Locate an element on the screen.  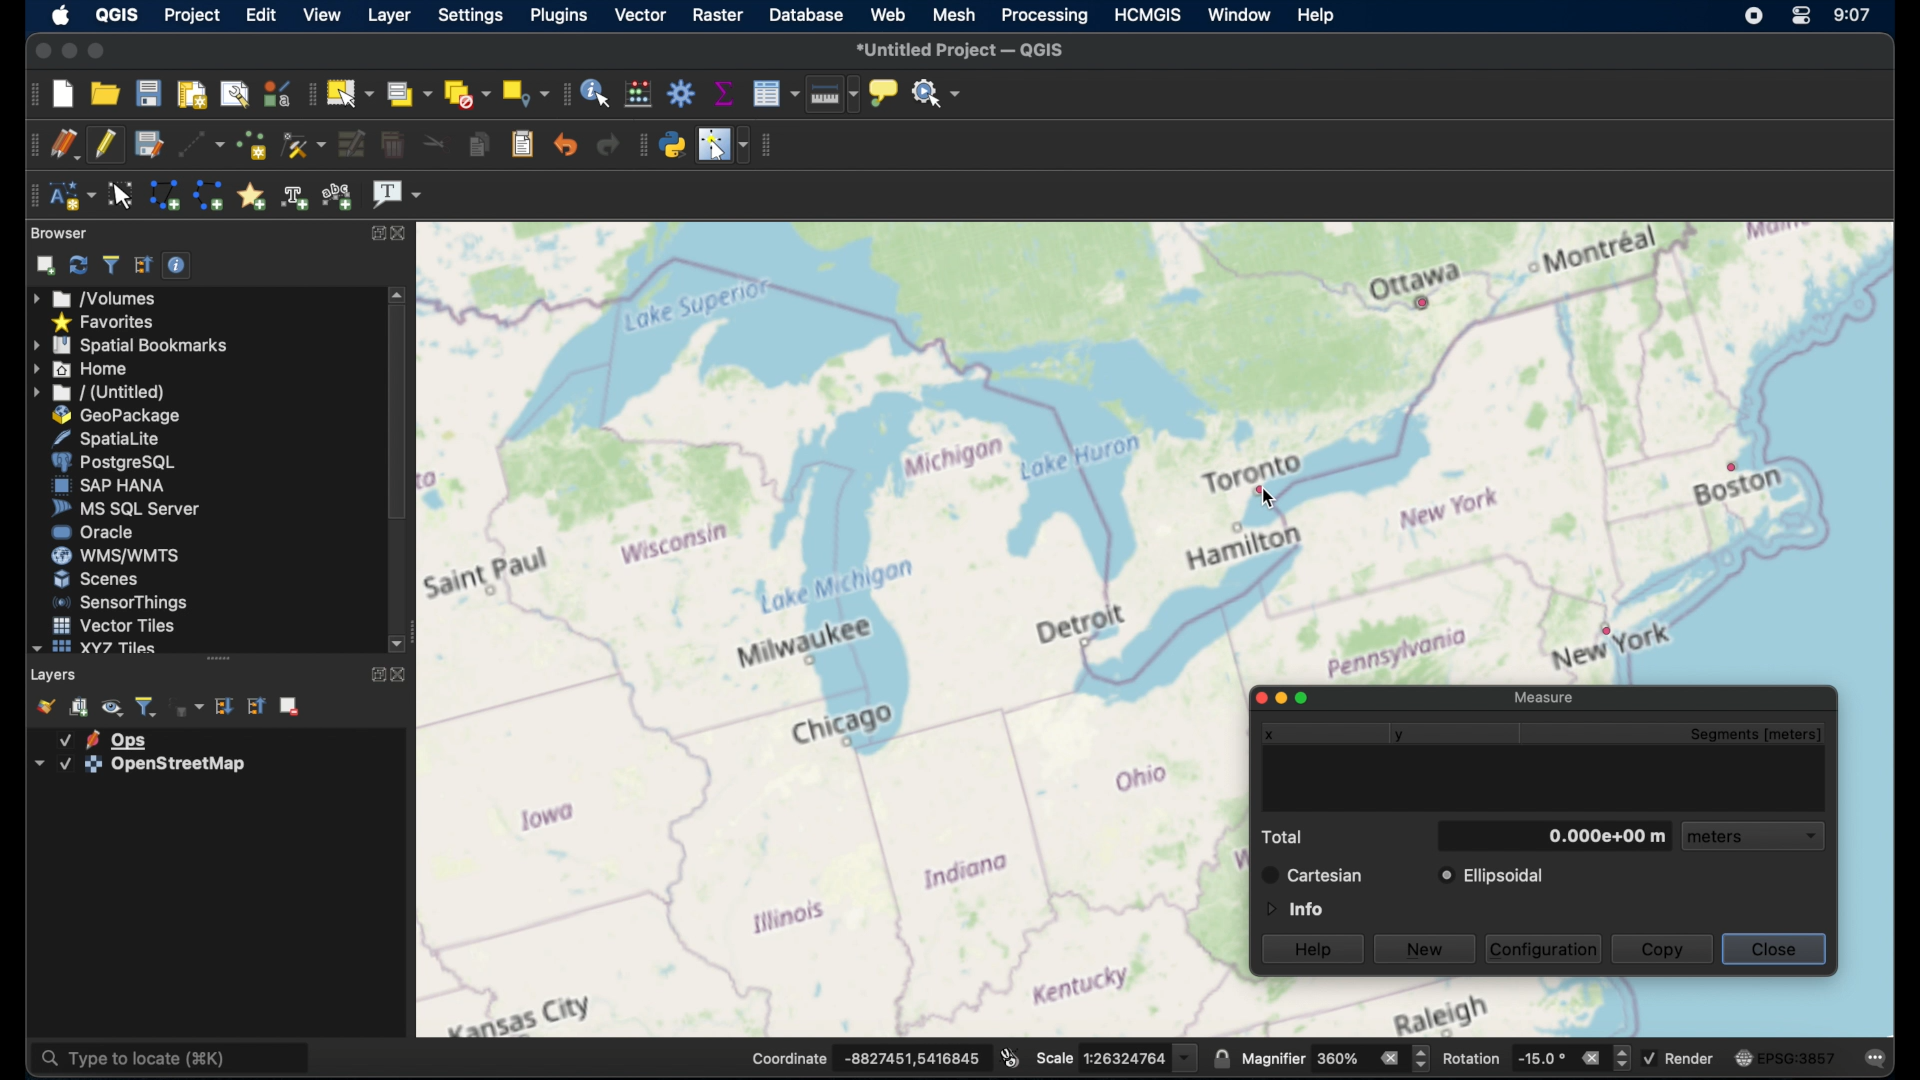
oracle is located at coordinates (93, 533).